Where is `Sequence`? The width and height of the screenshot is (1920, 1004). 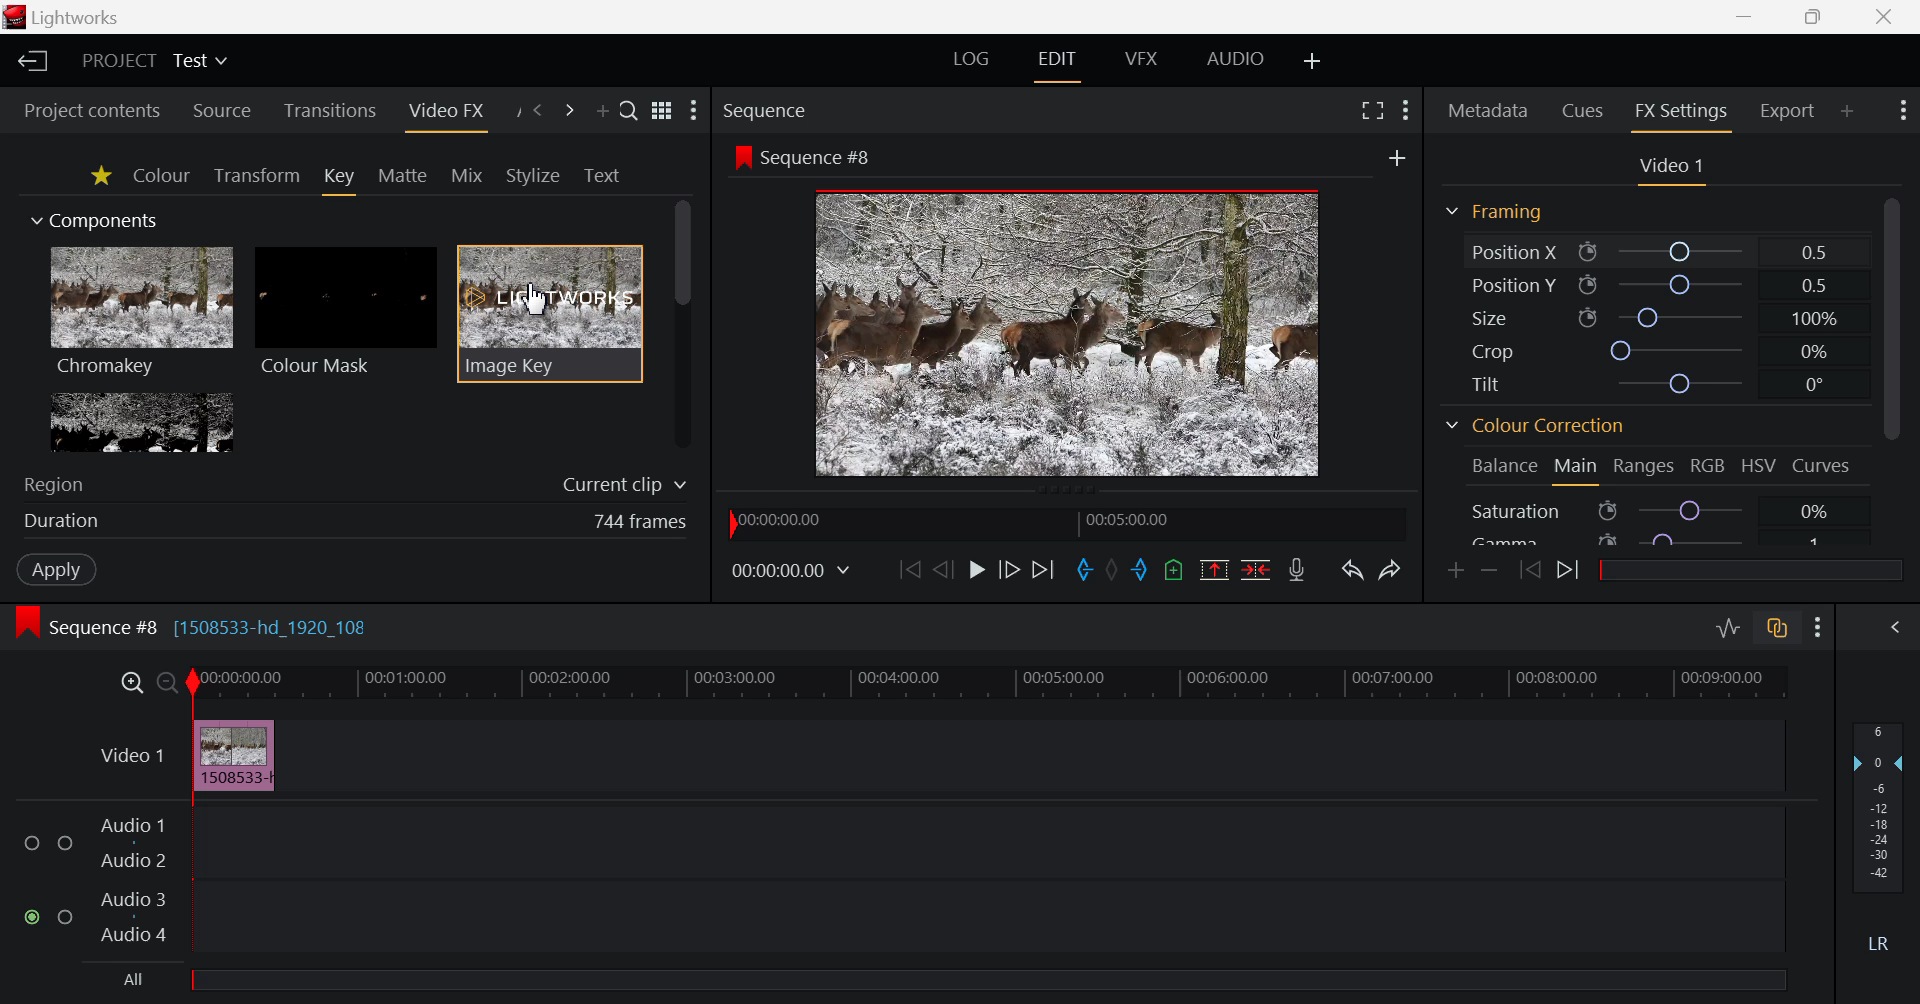 Sequence is located at coordinates (773, 109).